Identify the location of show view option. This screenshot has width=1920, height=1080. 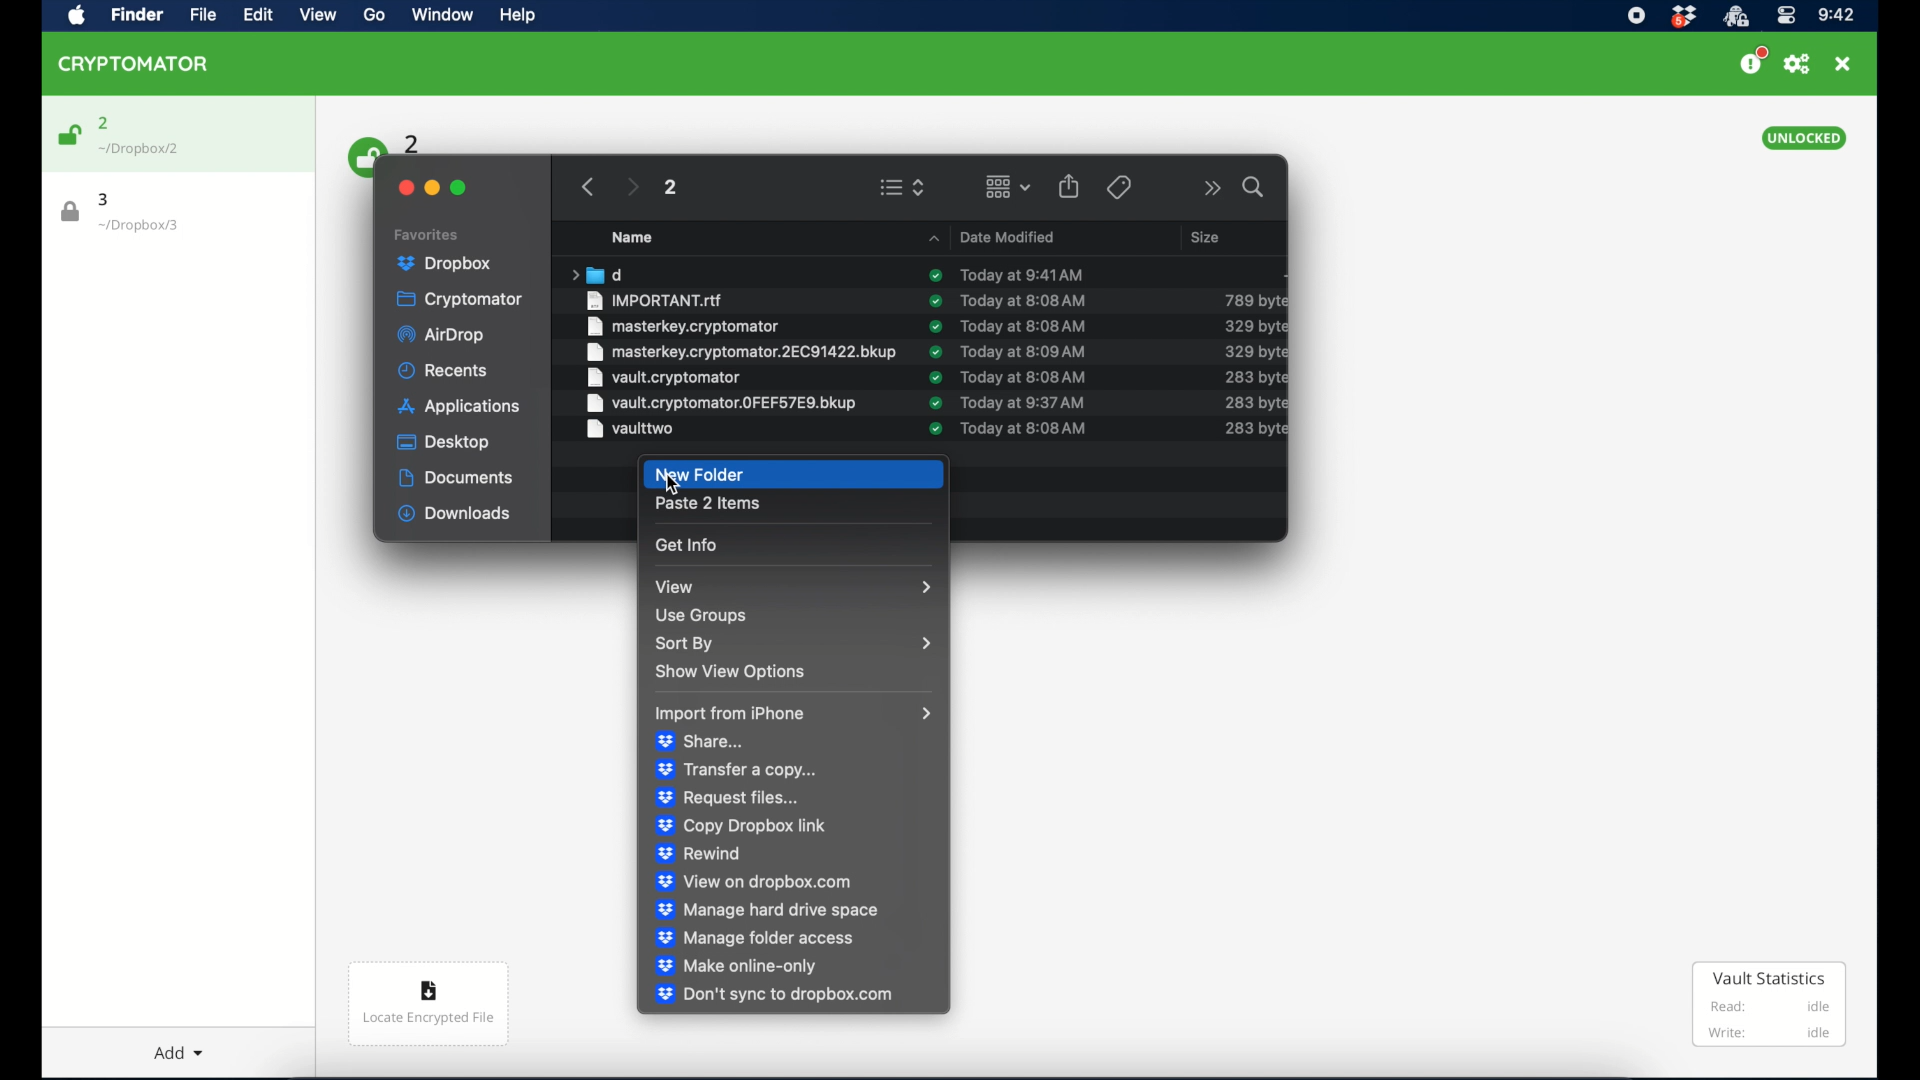
(729, 672).